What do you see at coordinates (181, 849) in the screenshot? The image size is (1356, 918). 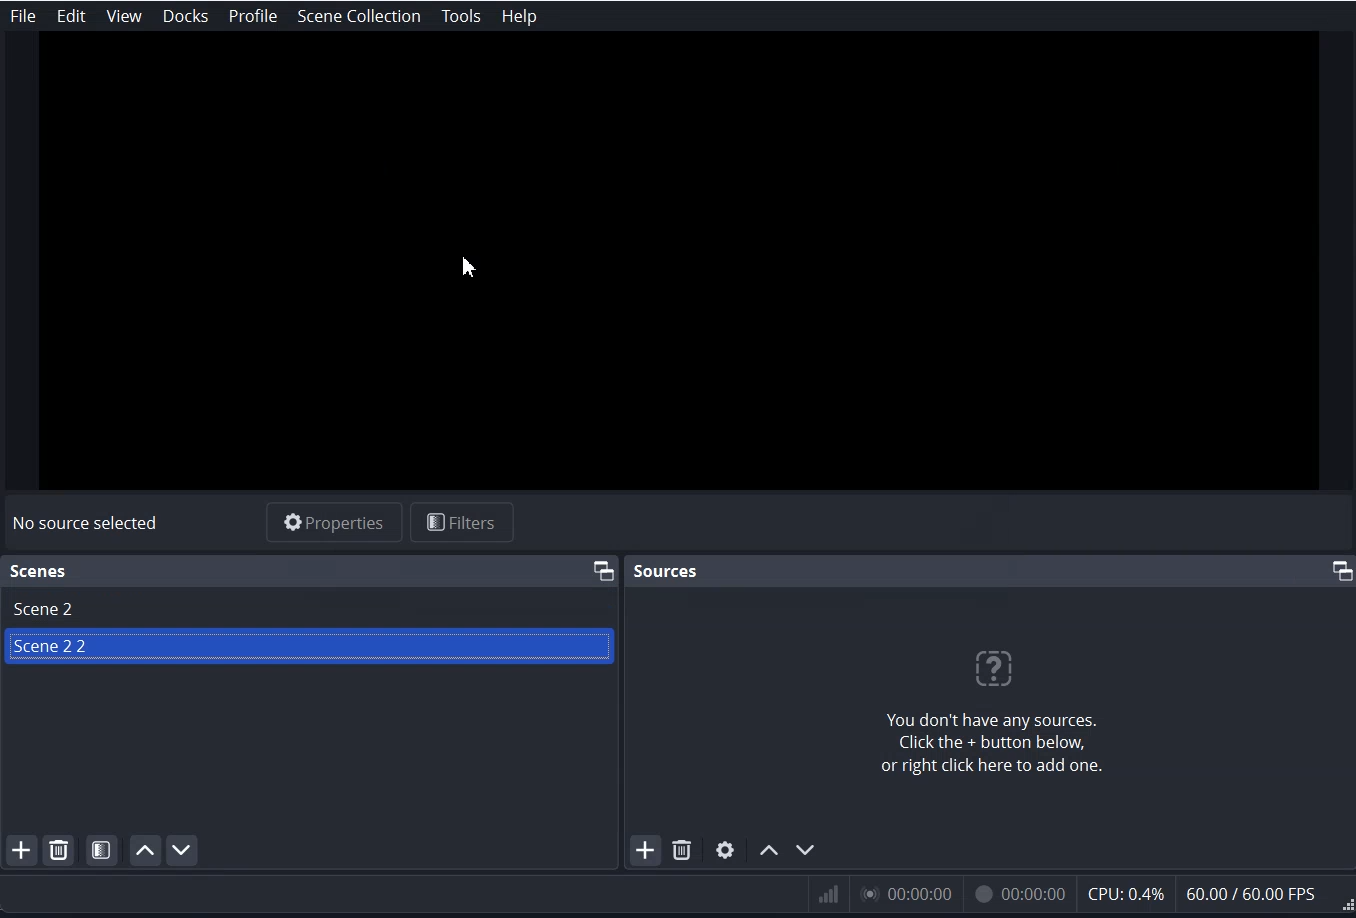 I see `Move scene Down` at bounding box center [181, 849].